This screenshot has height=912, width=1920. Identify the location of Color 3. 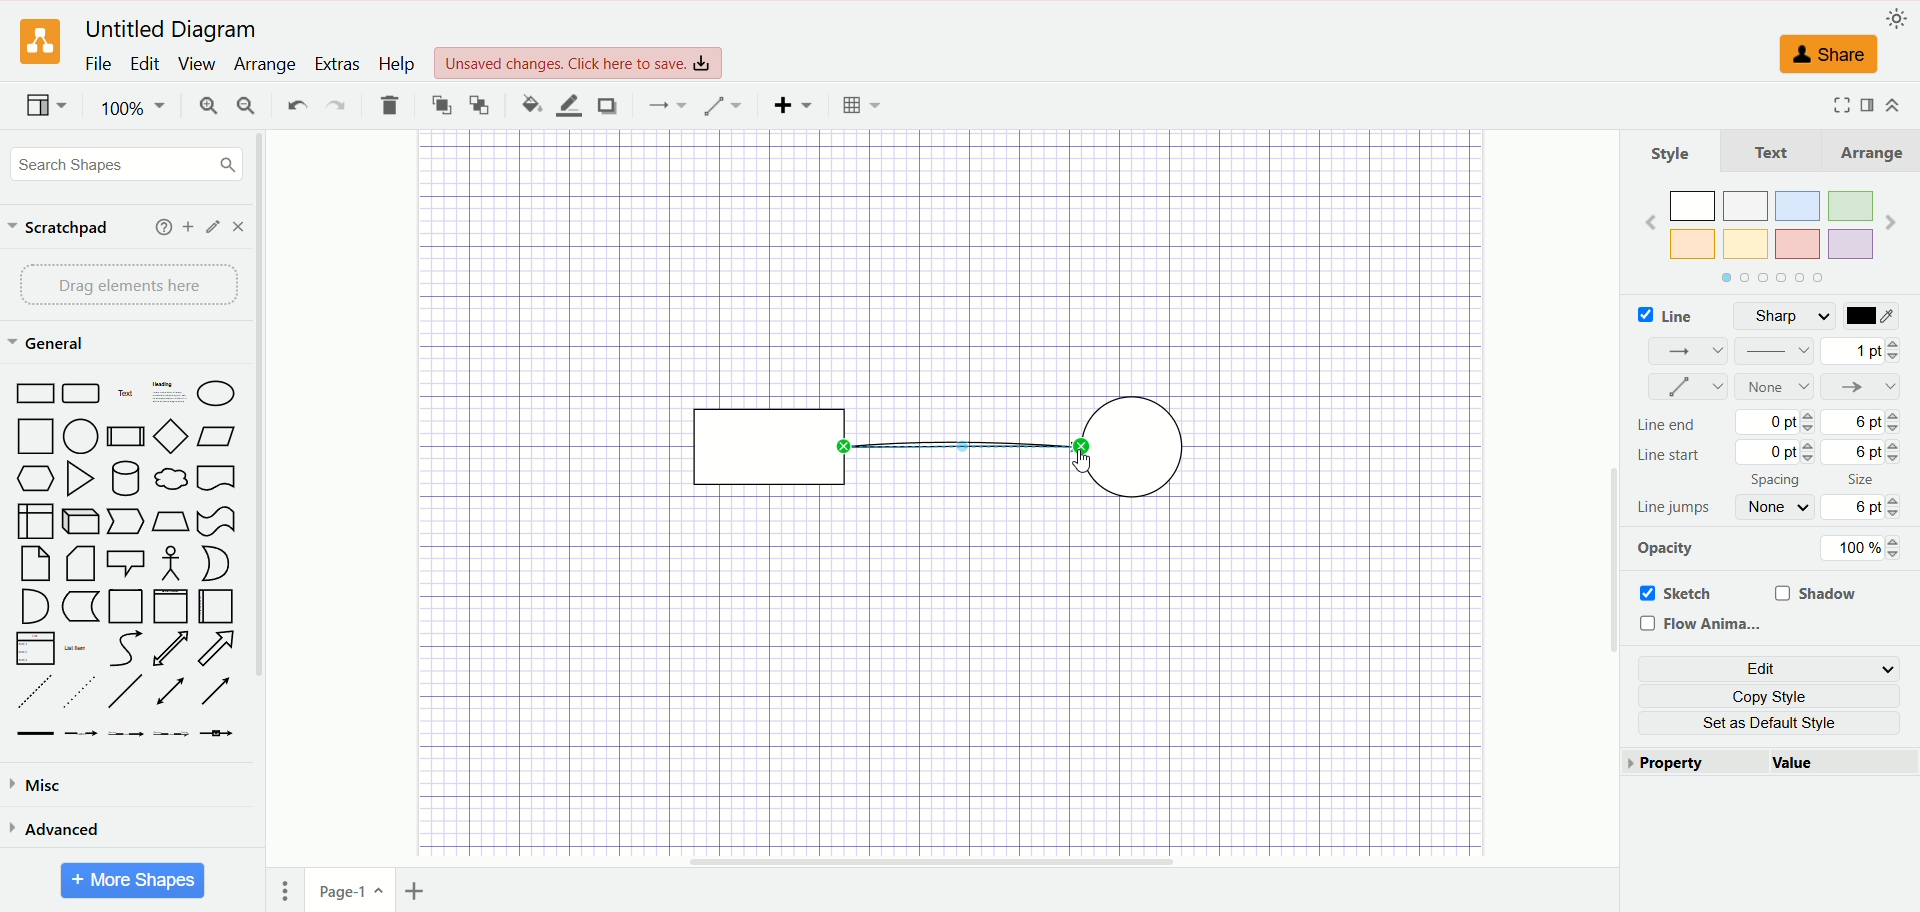
(1798, 206).